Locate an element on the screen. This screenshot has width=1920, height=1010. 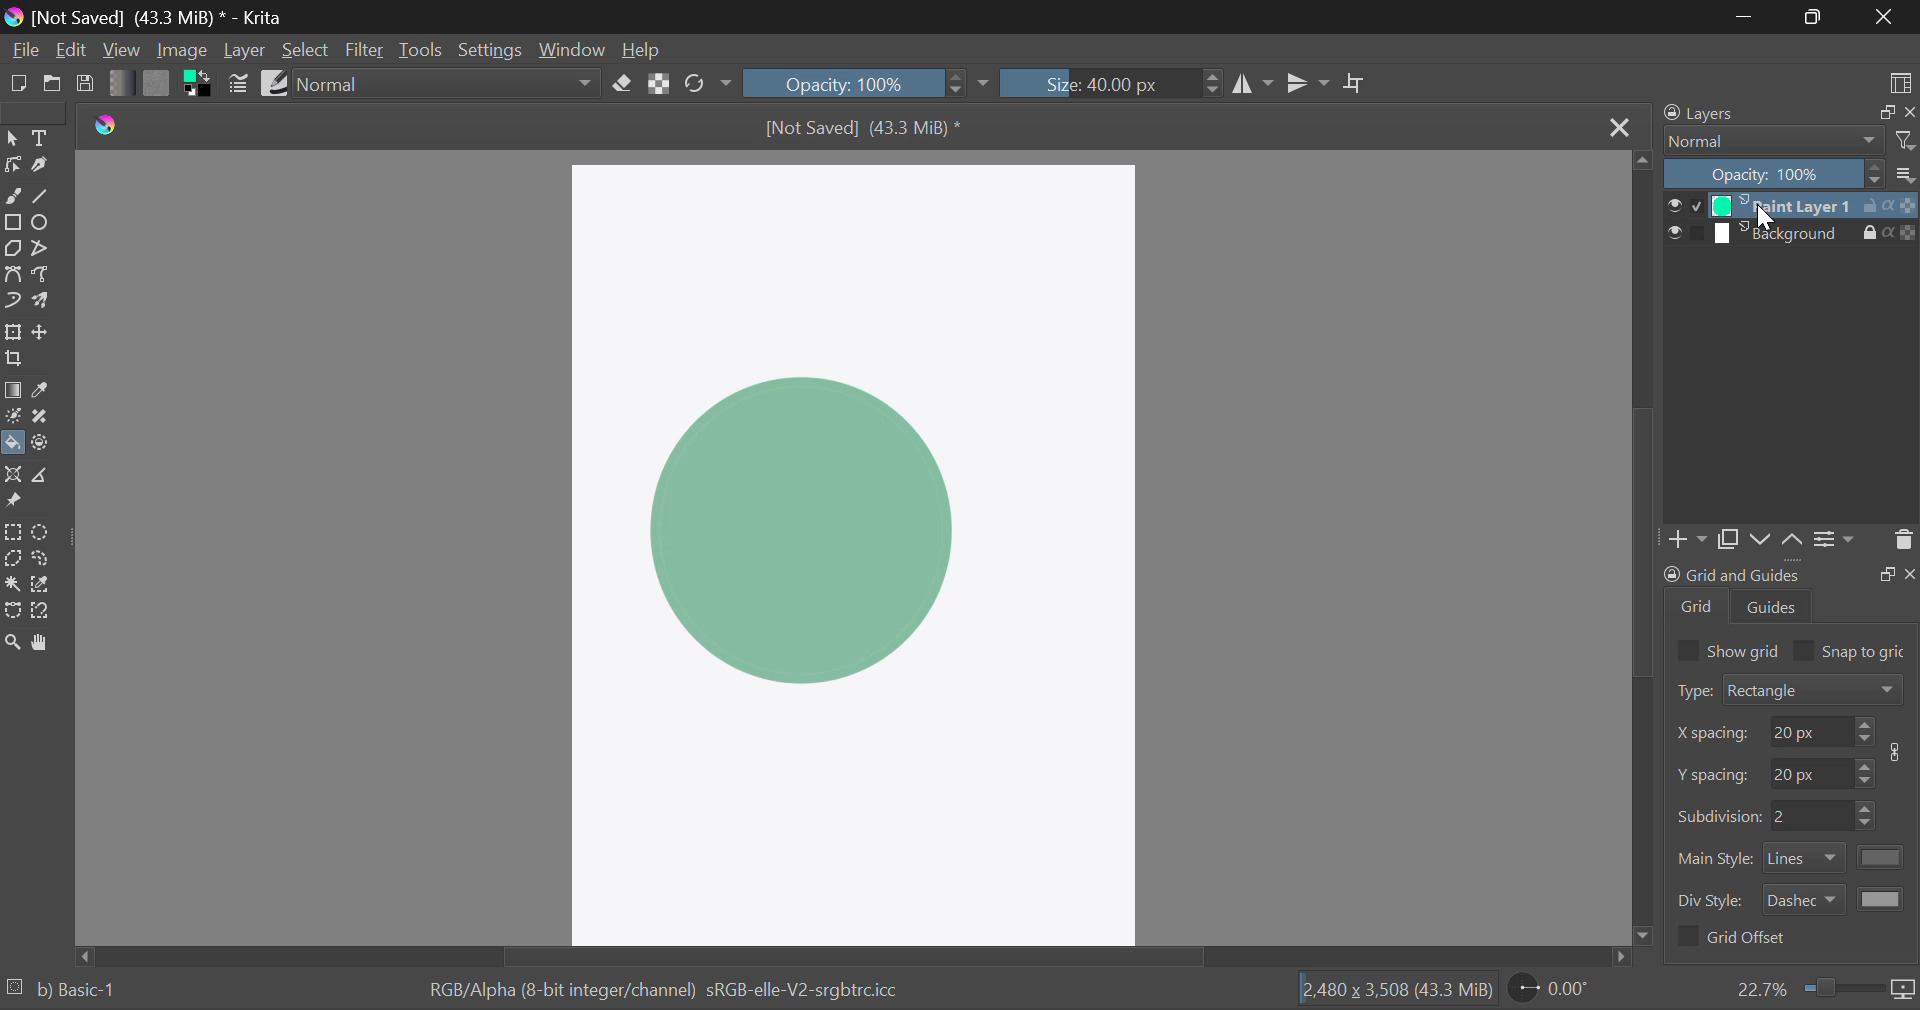
Reference Images is located at coordinates (12, 500).